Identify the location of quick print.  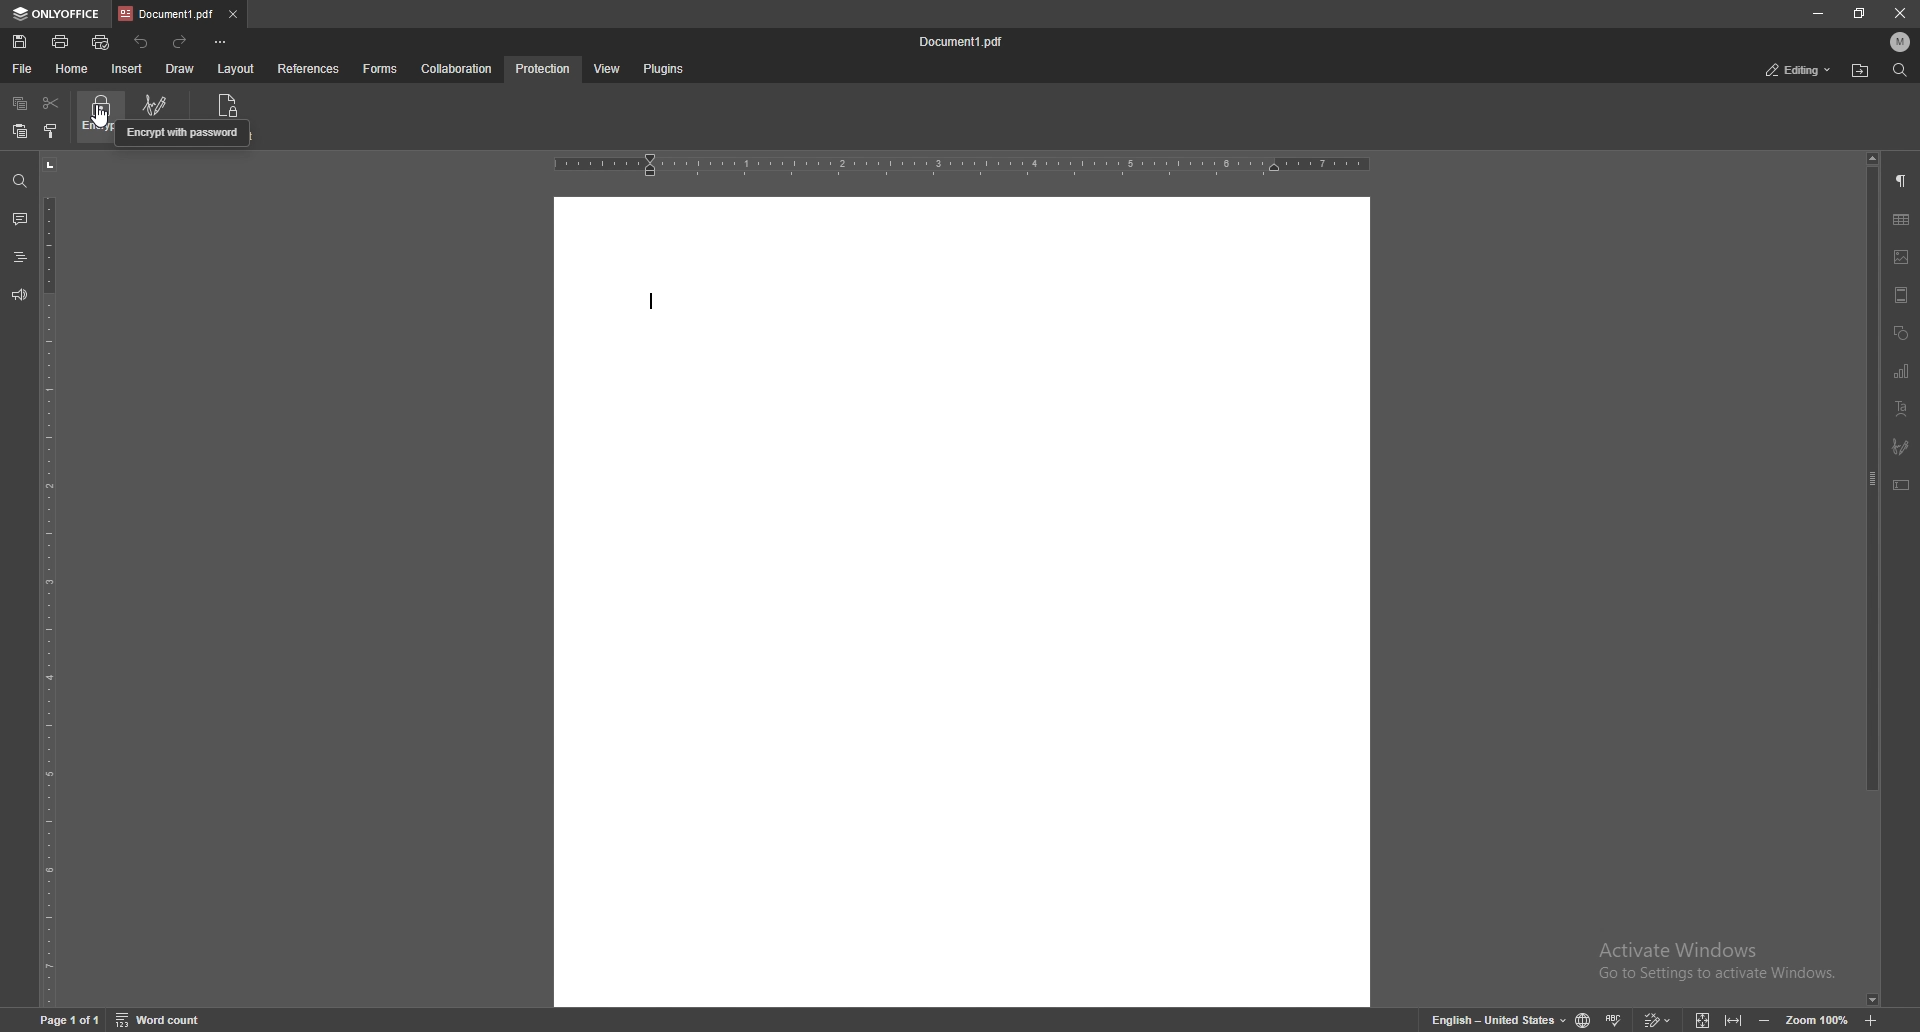
(103, 42).